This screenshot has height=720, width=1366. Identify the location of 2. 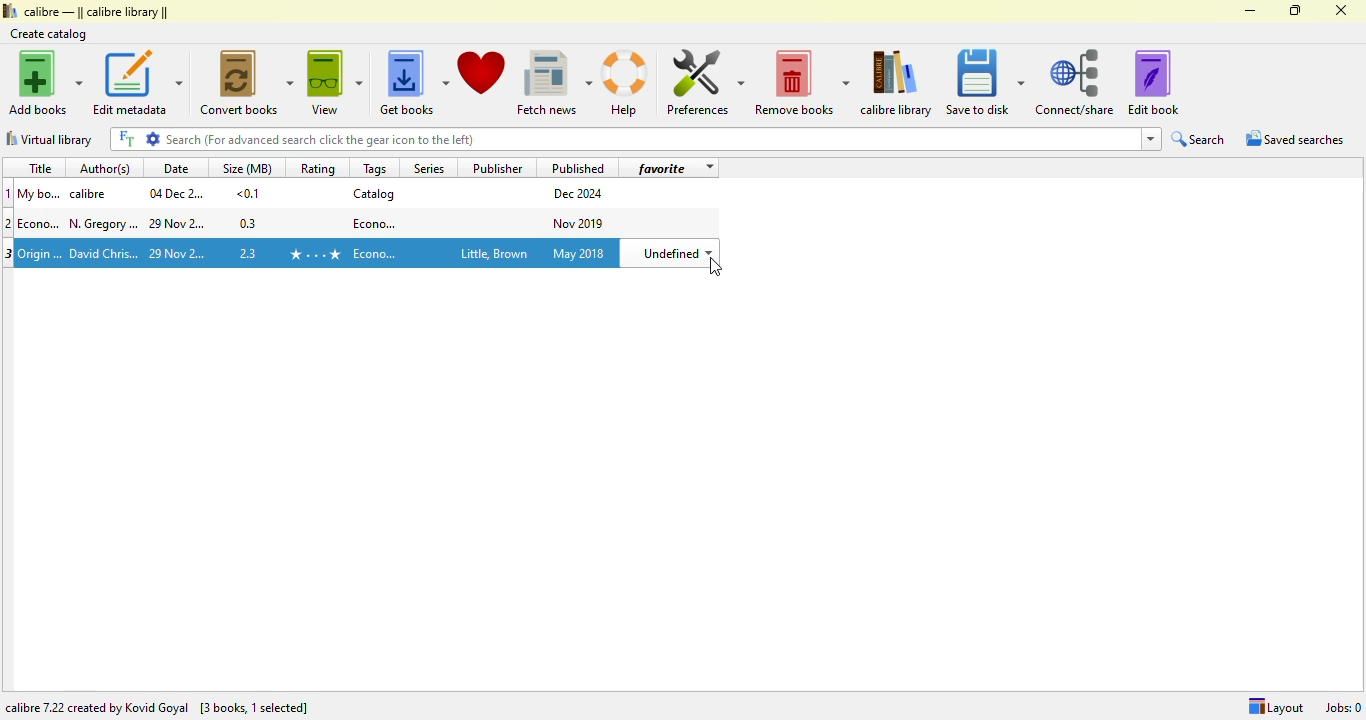
(9, 223).